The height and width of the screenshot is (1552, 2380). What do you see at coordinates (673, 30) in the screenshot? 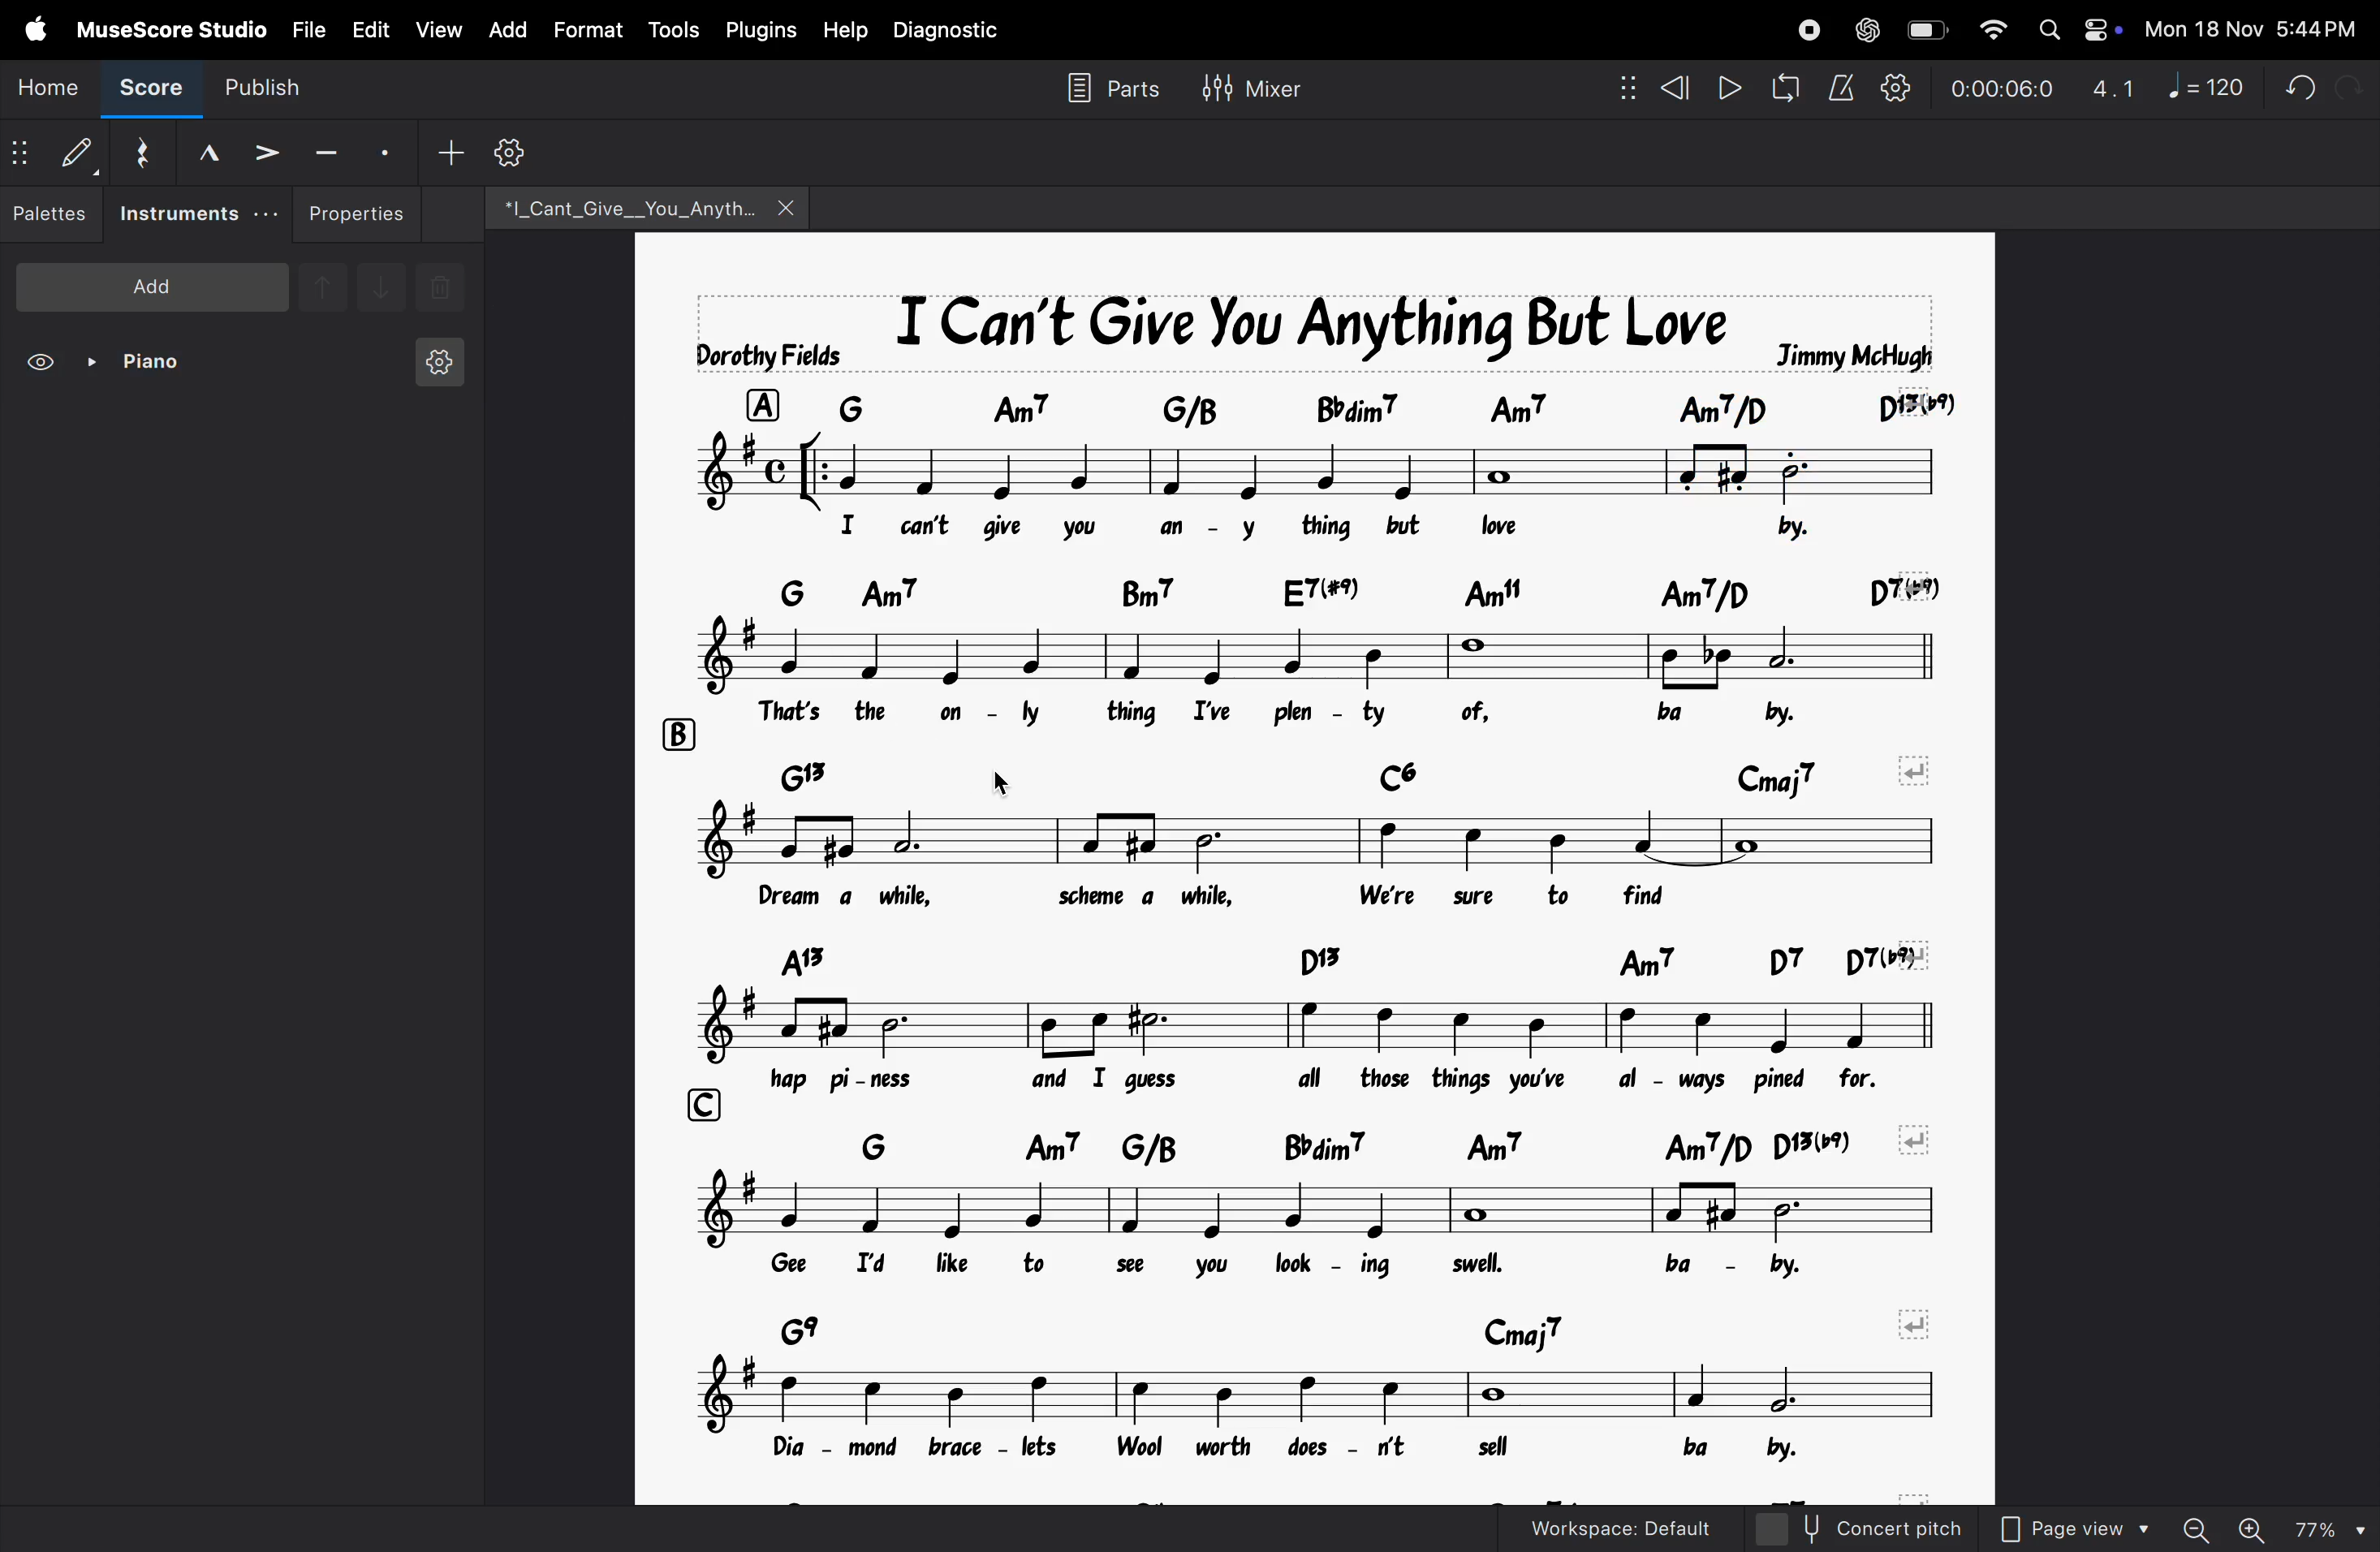
I see `tools` at bounding box center [673, 30].